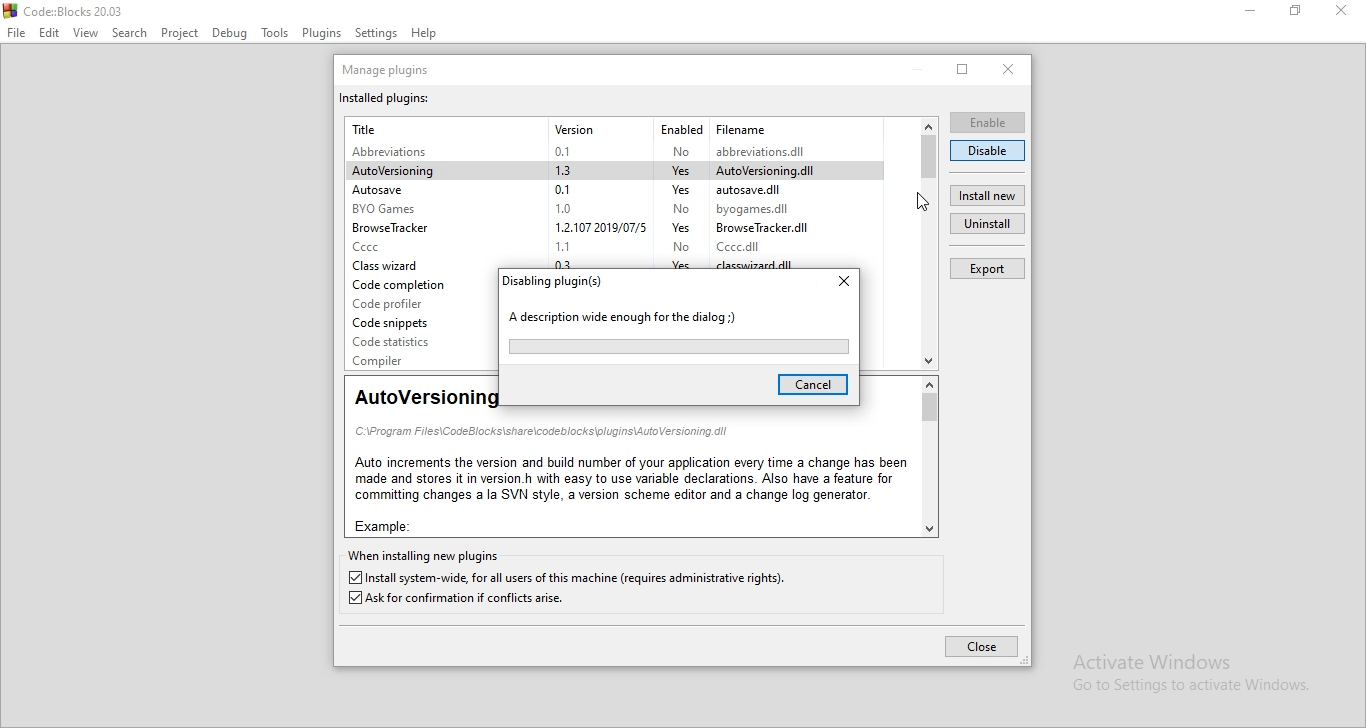 The height and width of the screenshot is (728, 1366). What do you see at coordinates (390, 69) in the screenshot?
I see `manage plugins` at bounding box center [390, 69].